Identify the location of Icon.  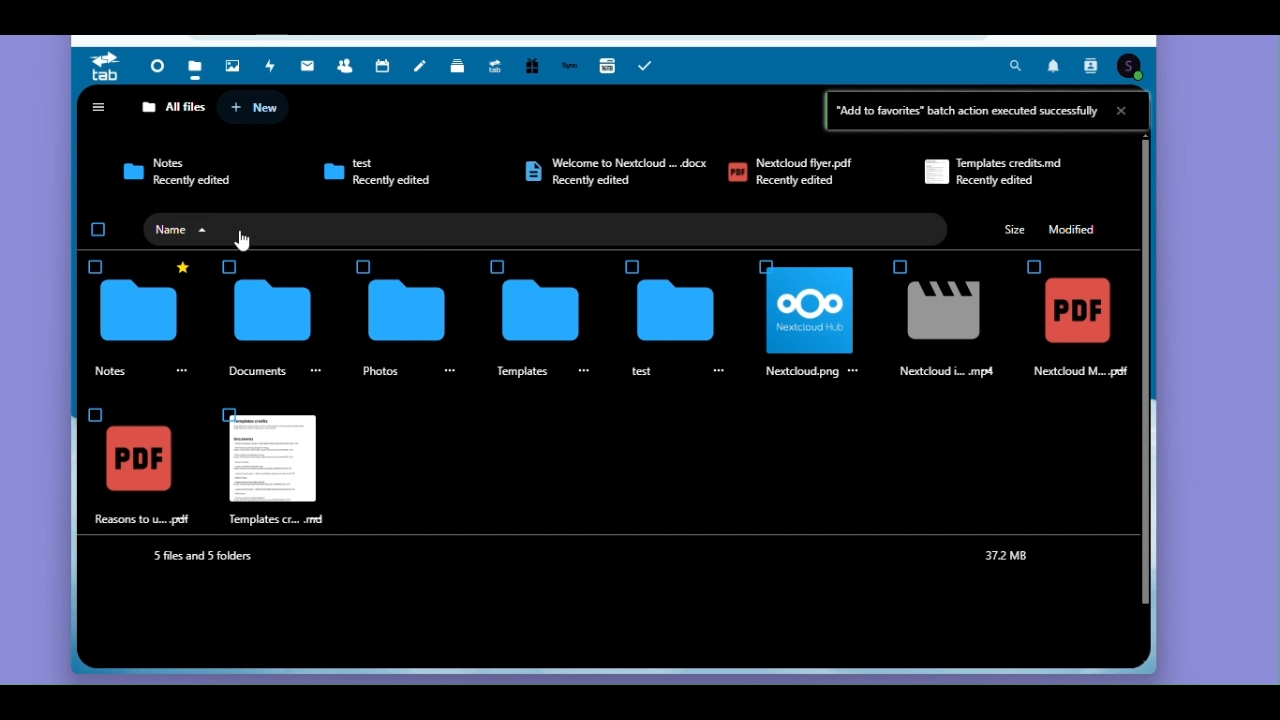
(130, 171).